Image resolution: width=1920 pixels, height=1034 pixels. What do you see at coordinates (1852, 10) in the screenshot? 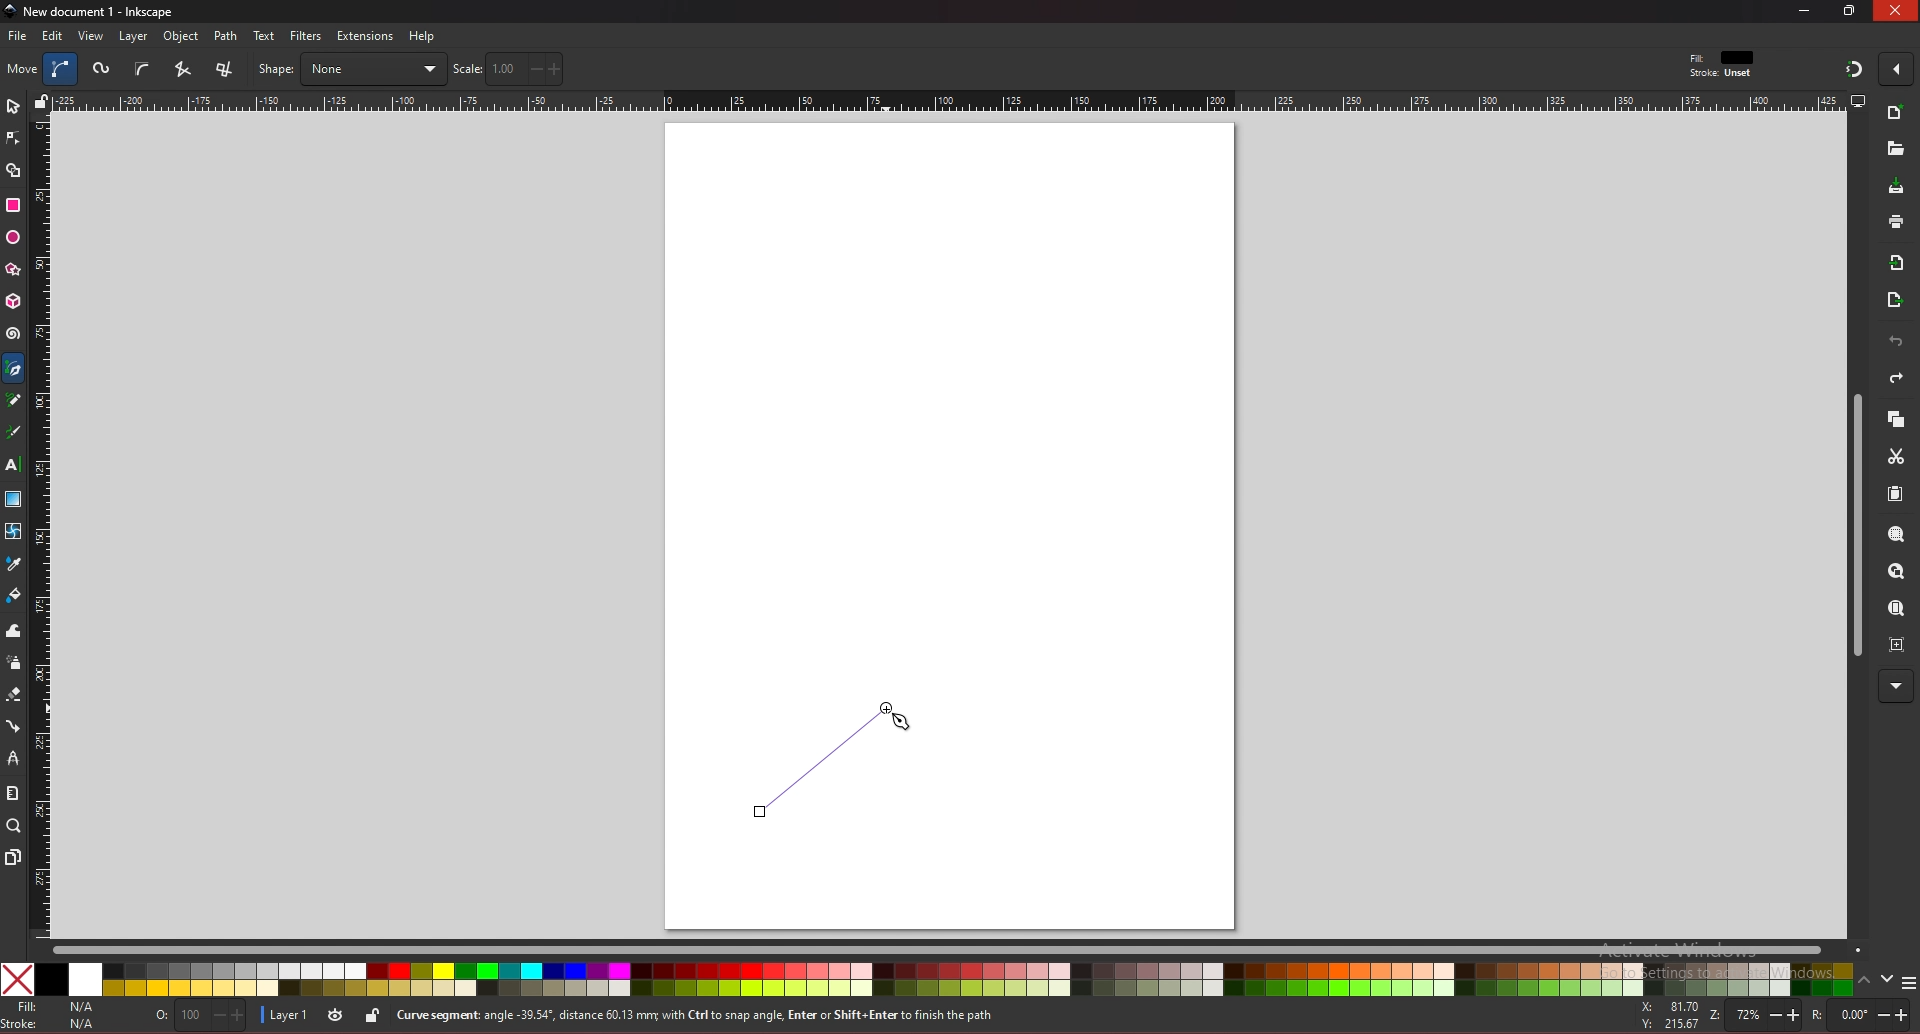
I see `resize` at bounding box center [1852, 10].